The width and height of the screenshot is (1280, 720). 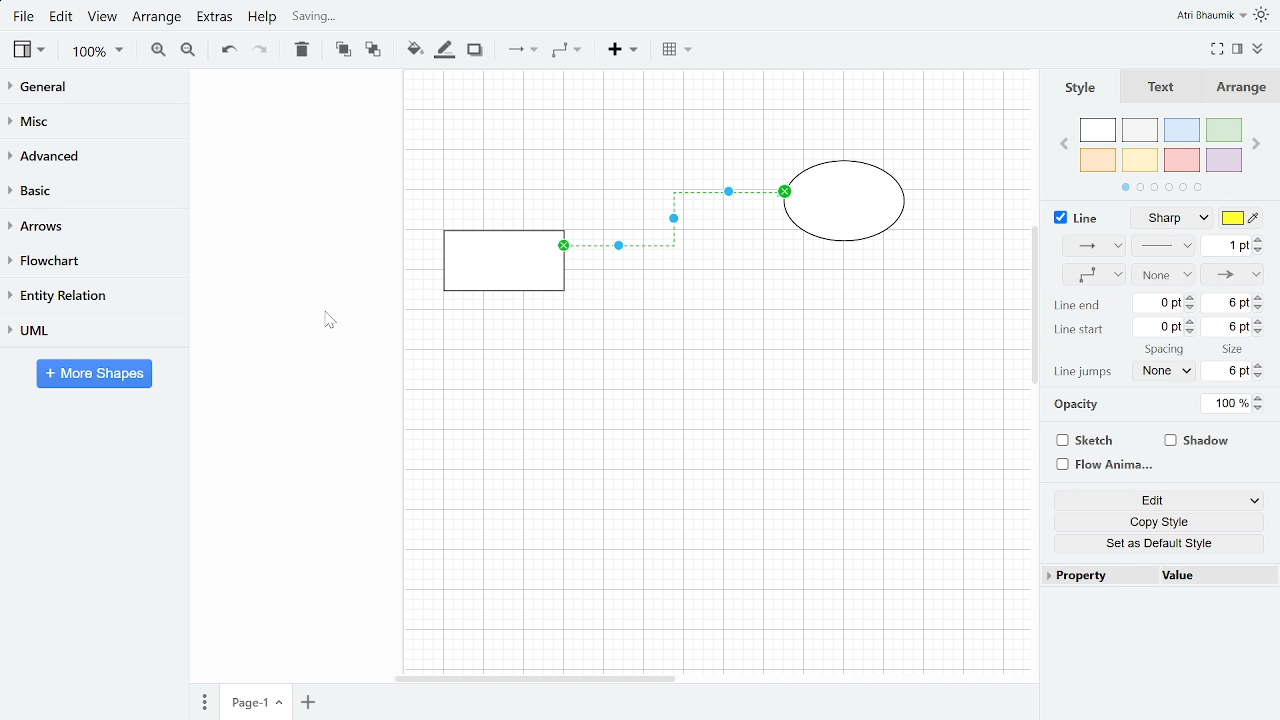 What do you see at coordinates (1224, 160) in the screenshot?
I see `violet` at bounding box center [1224, 160].